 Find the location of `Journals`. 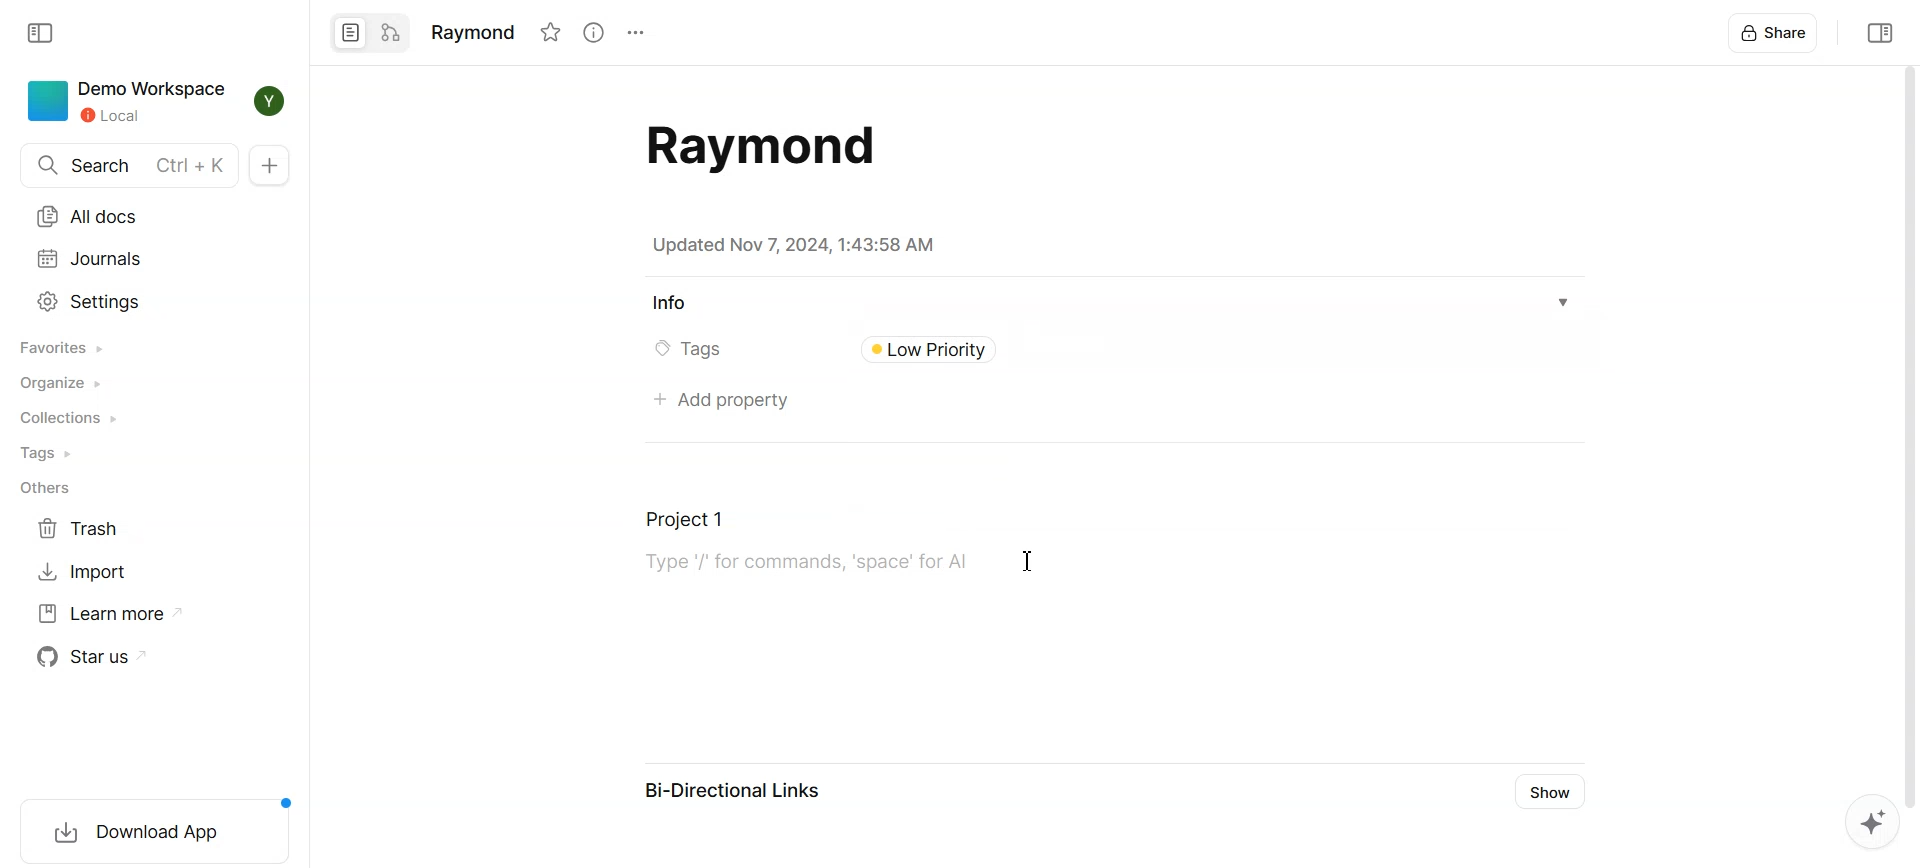

Journals is located at coordinates (90, 259).